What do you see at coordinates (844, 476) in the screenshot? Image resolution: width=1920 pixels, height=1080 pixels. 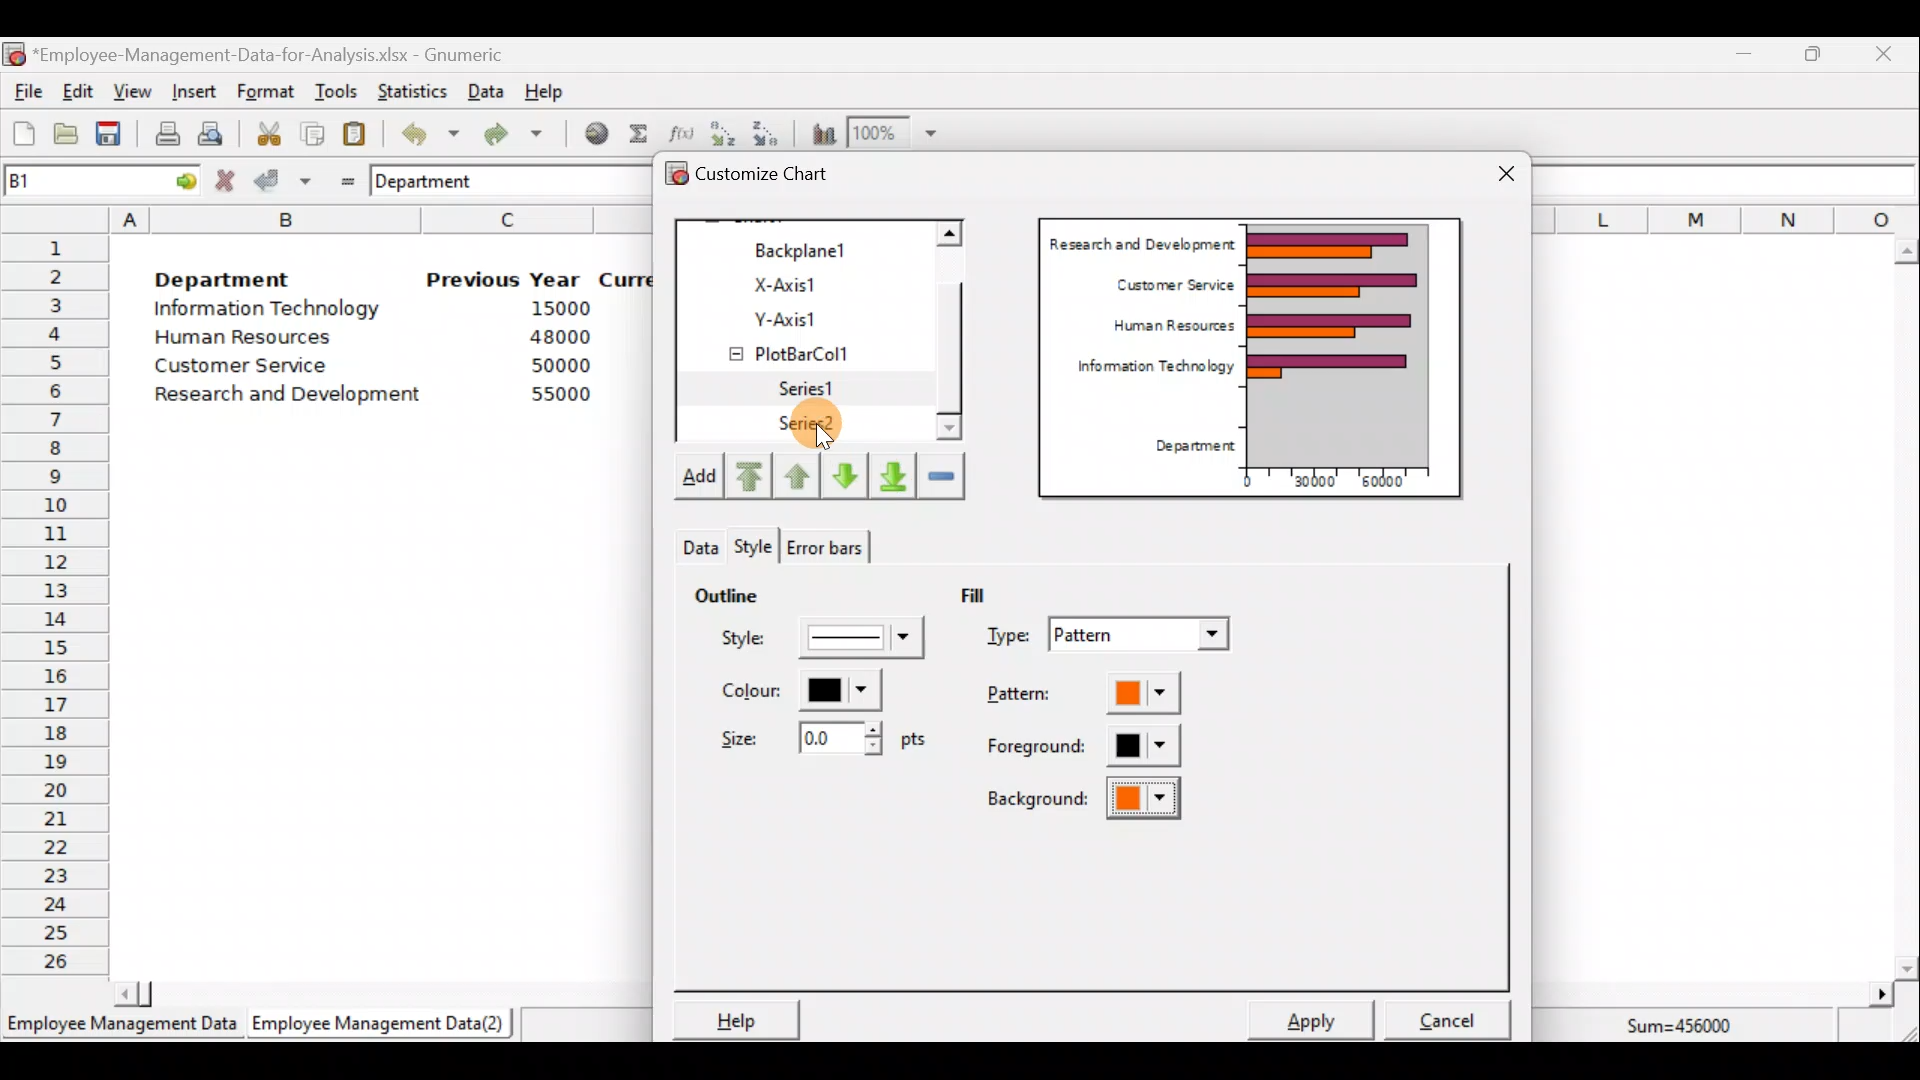 I see `Move down` at bounding box center [844, 476].